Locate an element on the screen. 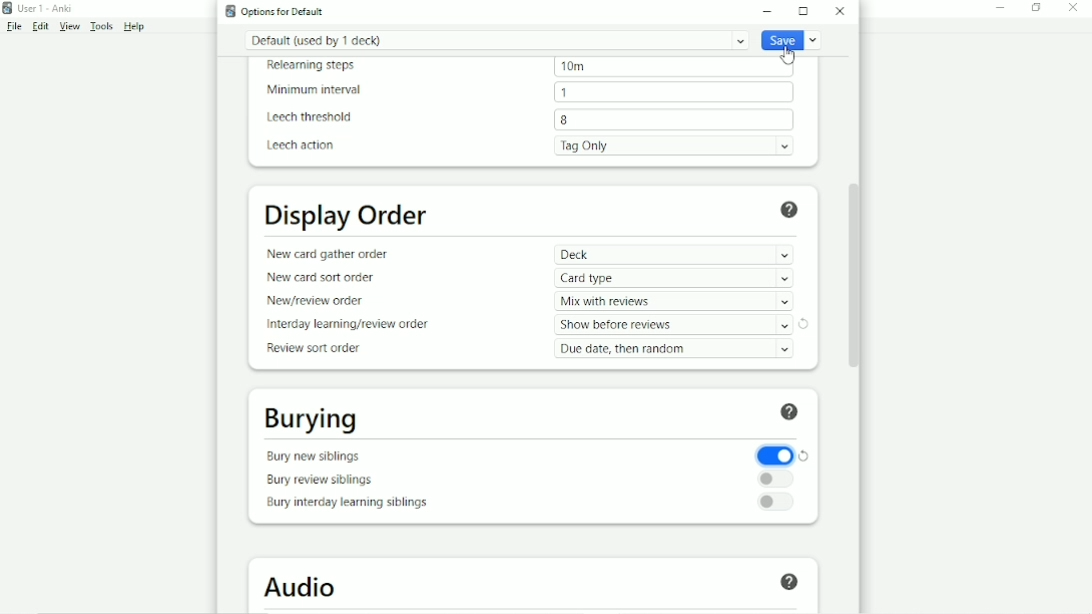 The image size is (1092, 614). relearning steps is located at coordinates (317, 66).